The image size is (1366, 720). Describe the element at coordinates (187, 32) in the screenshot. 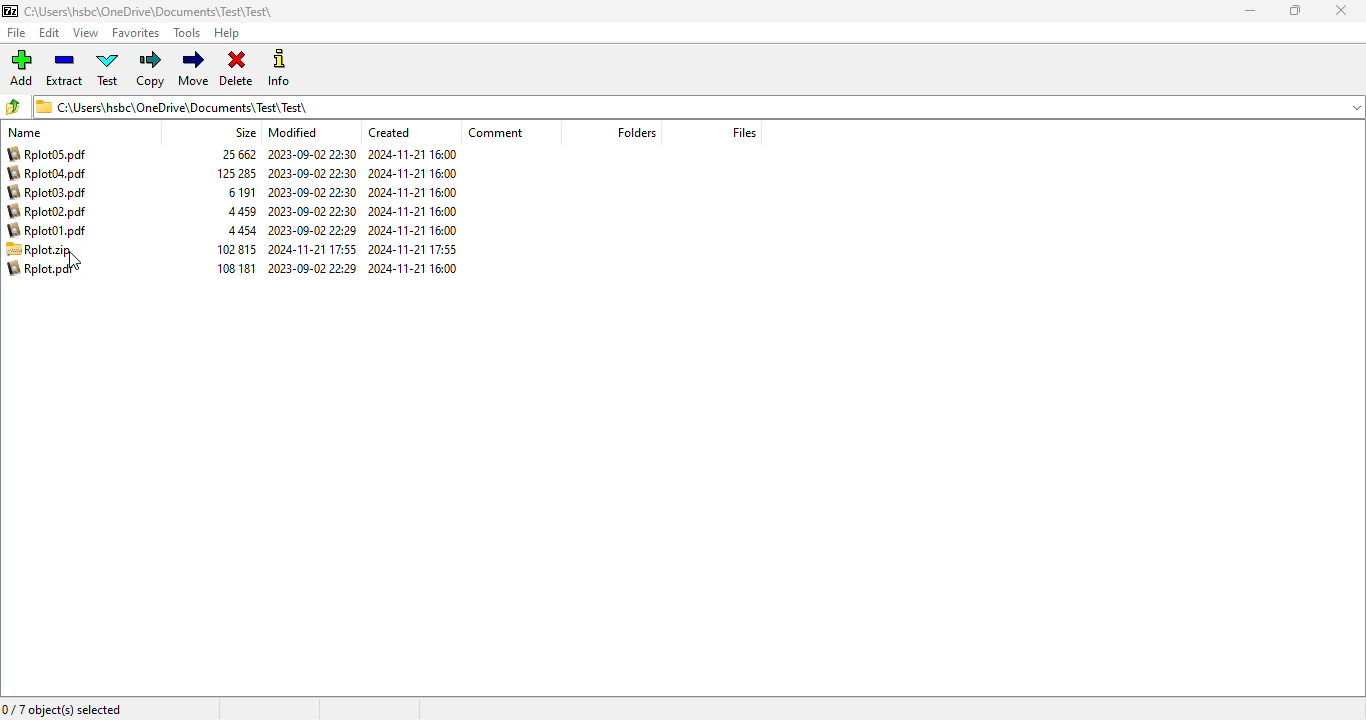

I see `tools` at that location.